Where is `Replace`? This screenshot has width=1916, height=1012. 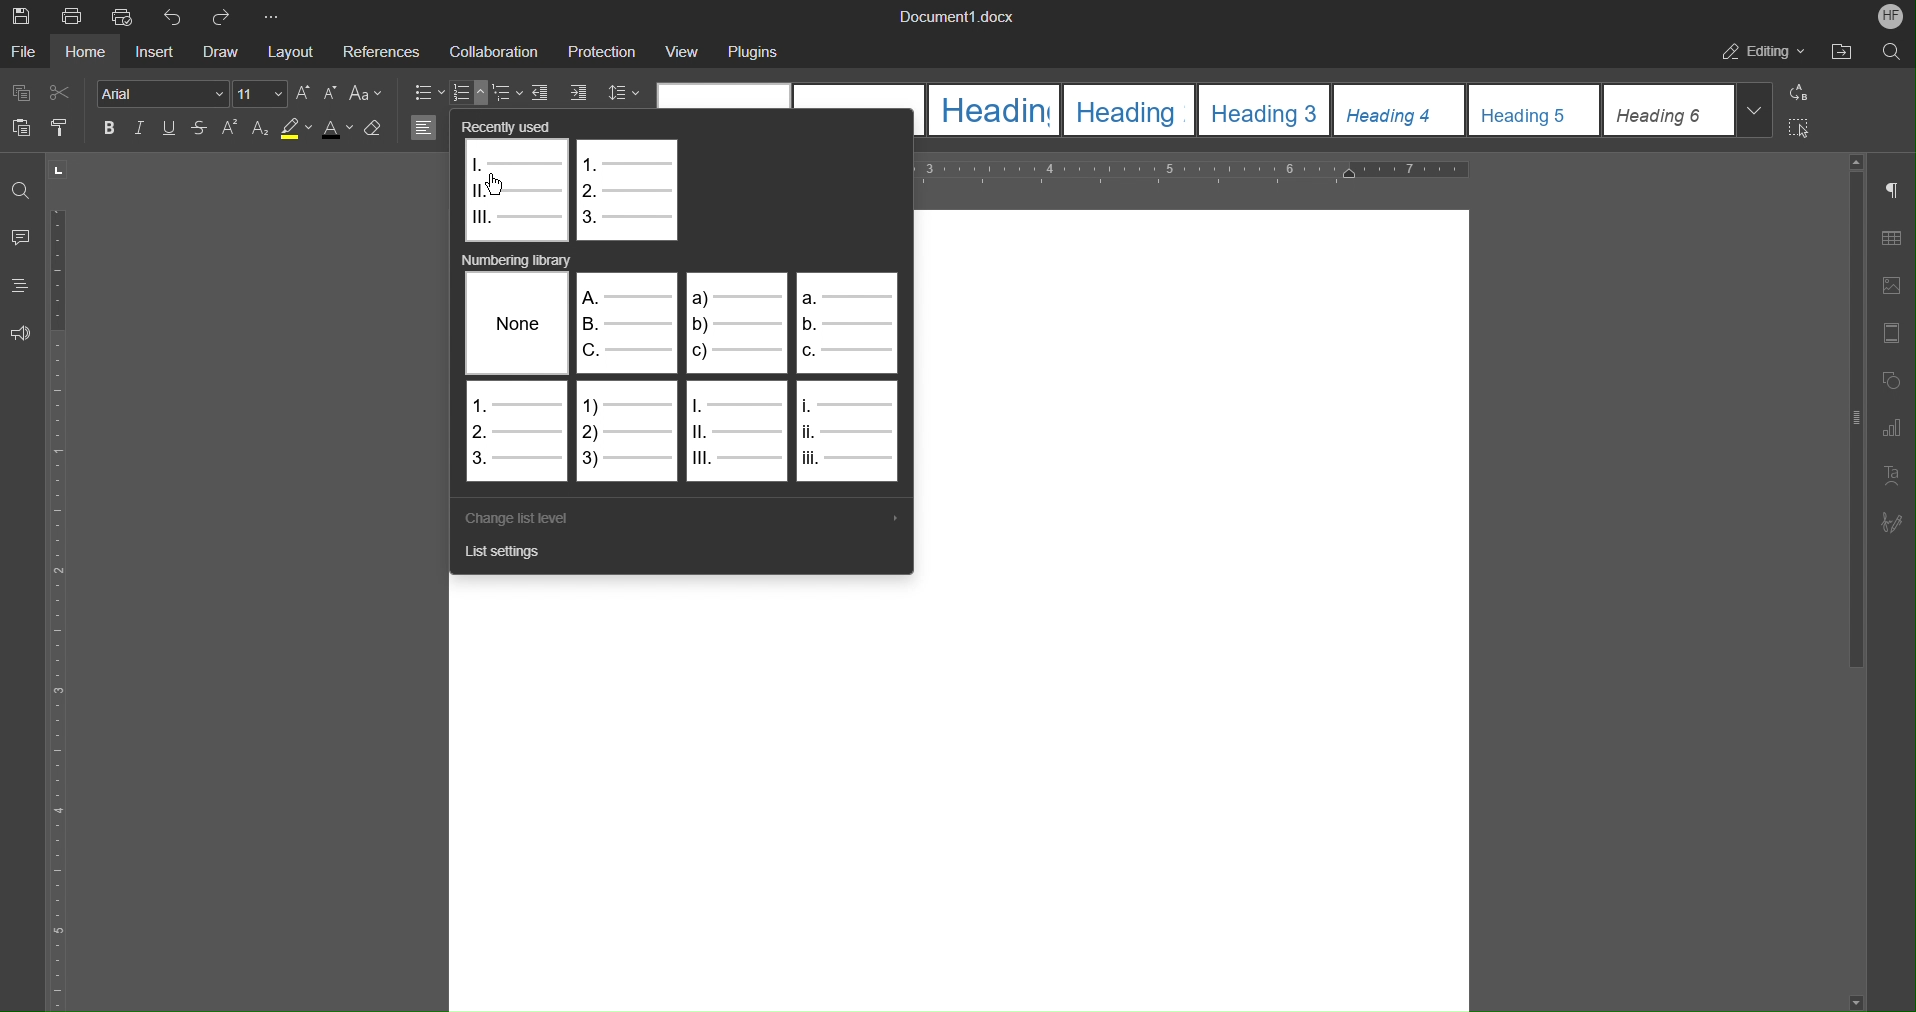
Replace is located at coordinates (1799, 93).